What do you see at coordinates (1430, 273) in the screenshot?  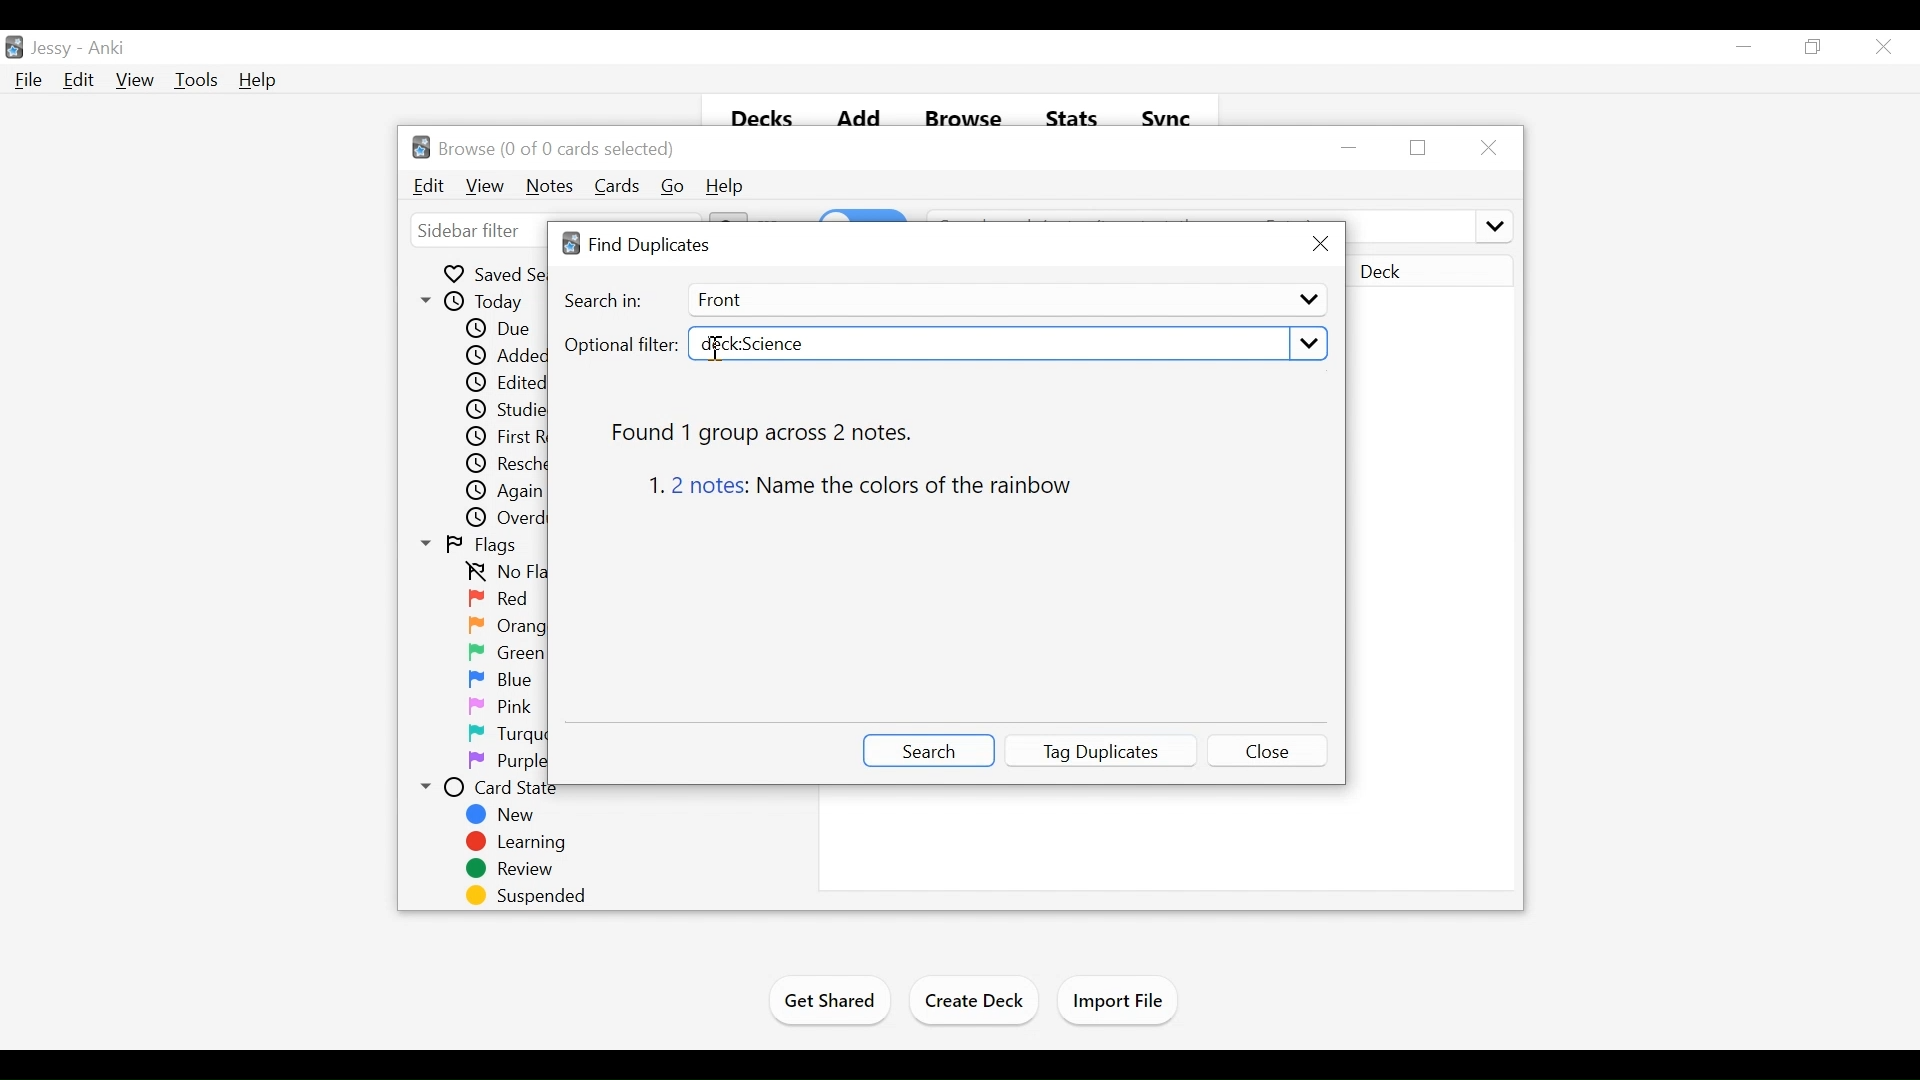 I see `Deck` at bounding box center [1430, 273].